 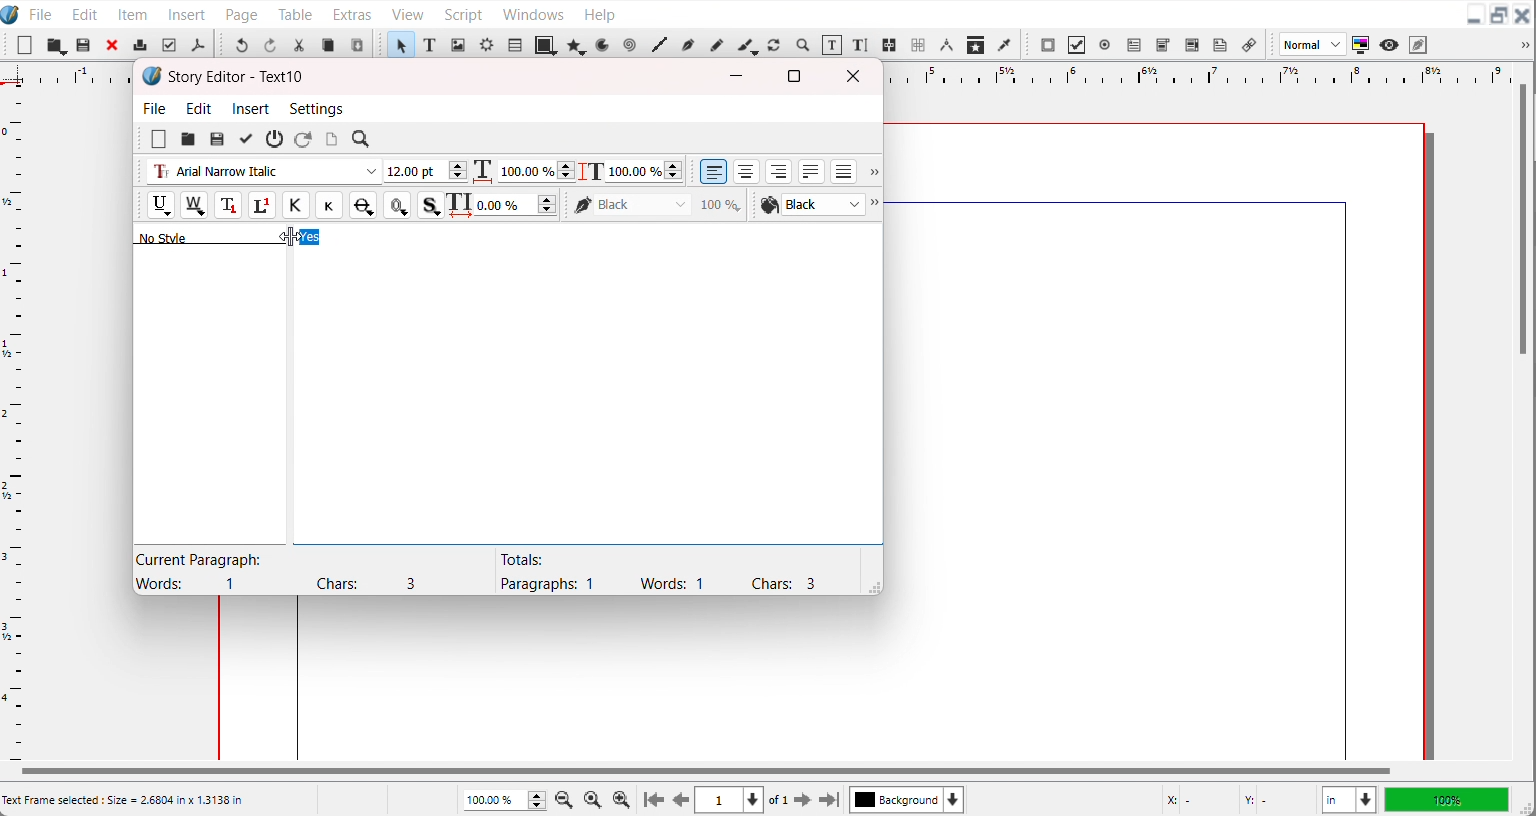 What do you see at coordinates (357, 44) in the screenshot?
I see `Paste` at bounding box center [357, 44].